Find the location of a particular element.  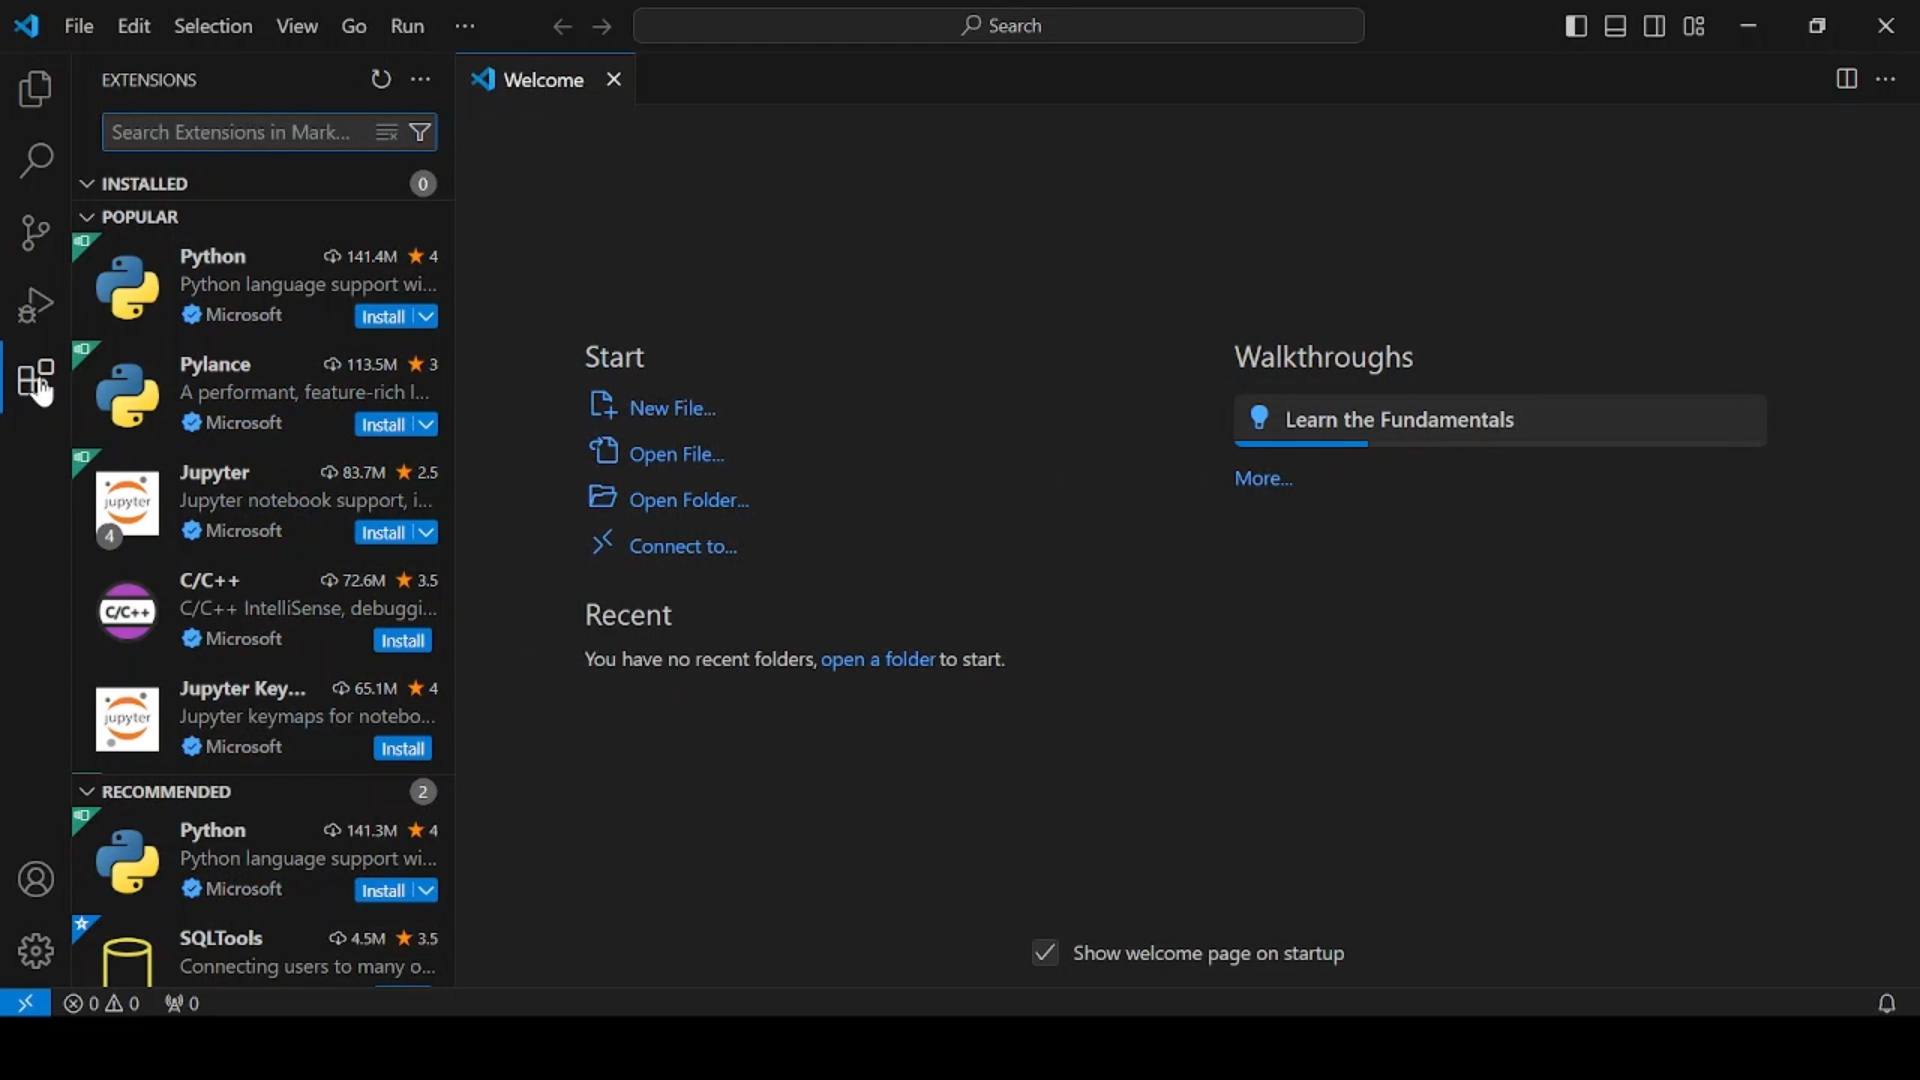

0 is located at coordinates (425, 186).